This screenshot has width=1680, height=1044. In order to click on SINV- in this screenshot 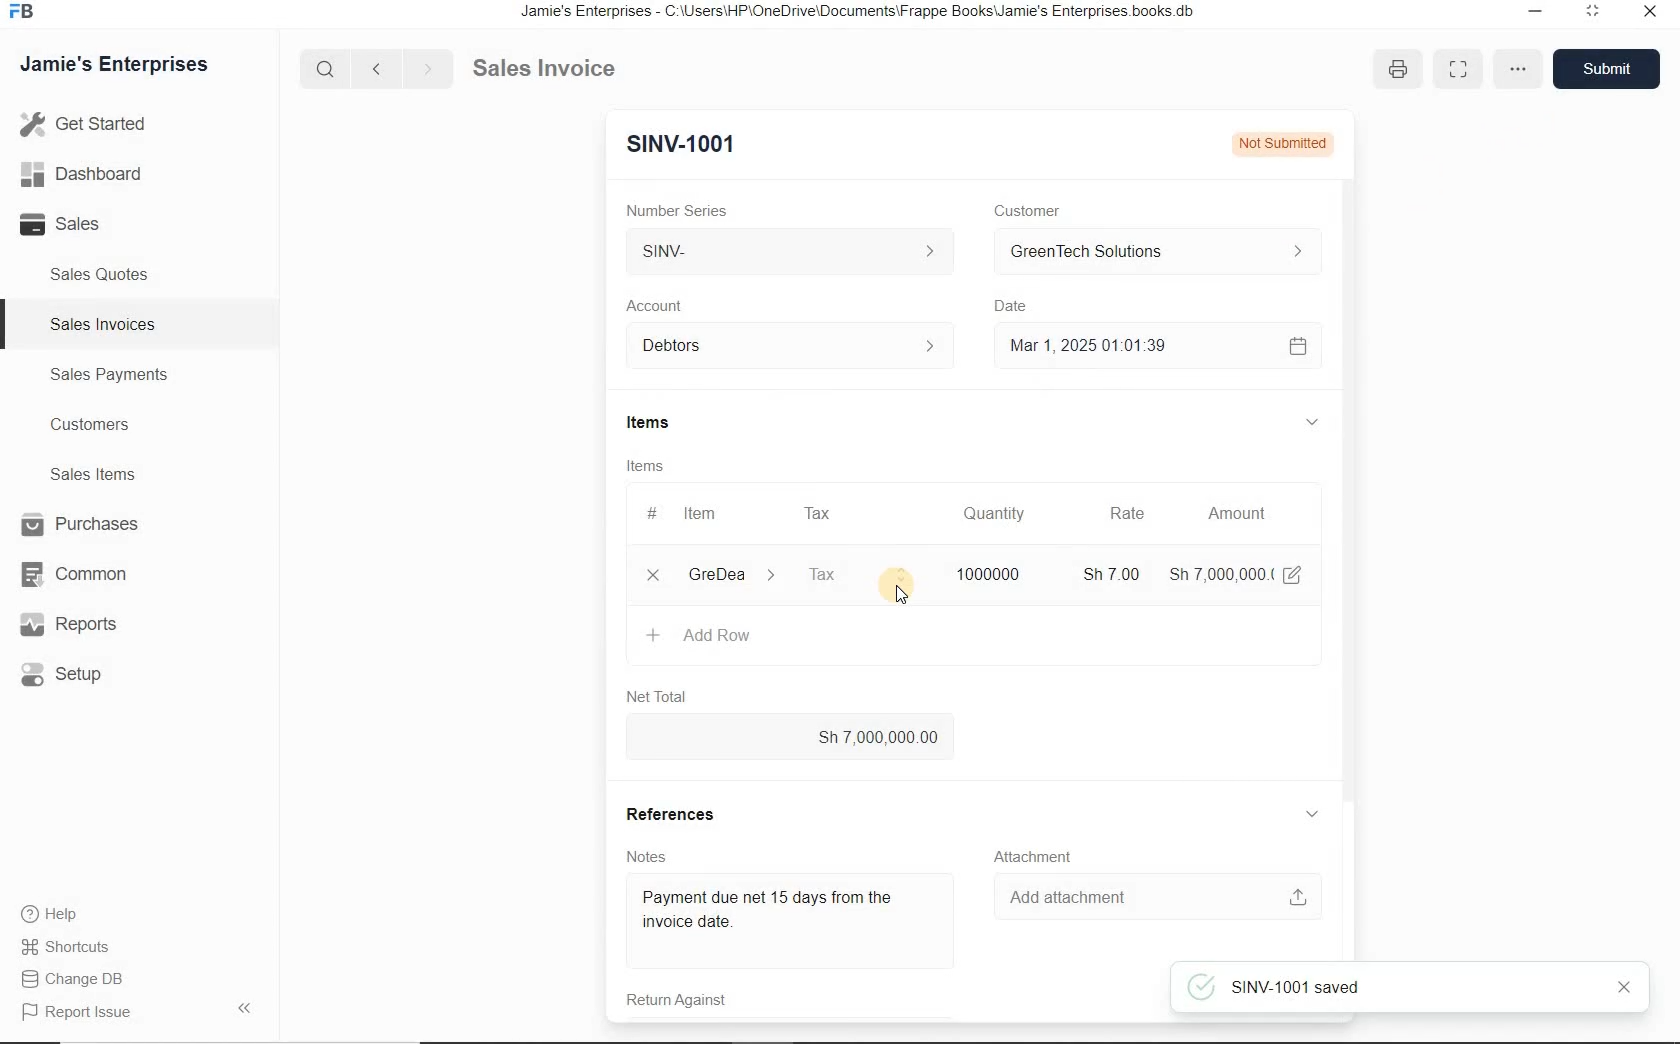, I will do `click(794, 254)`.